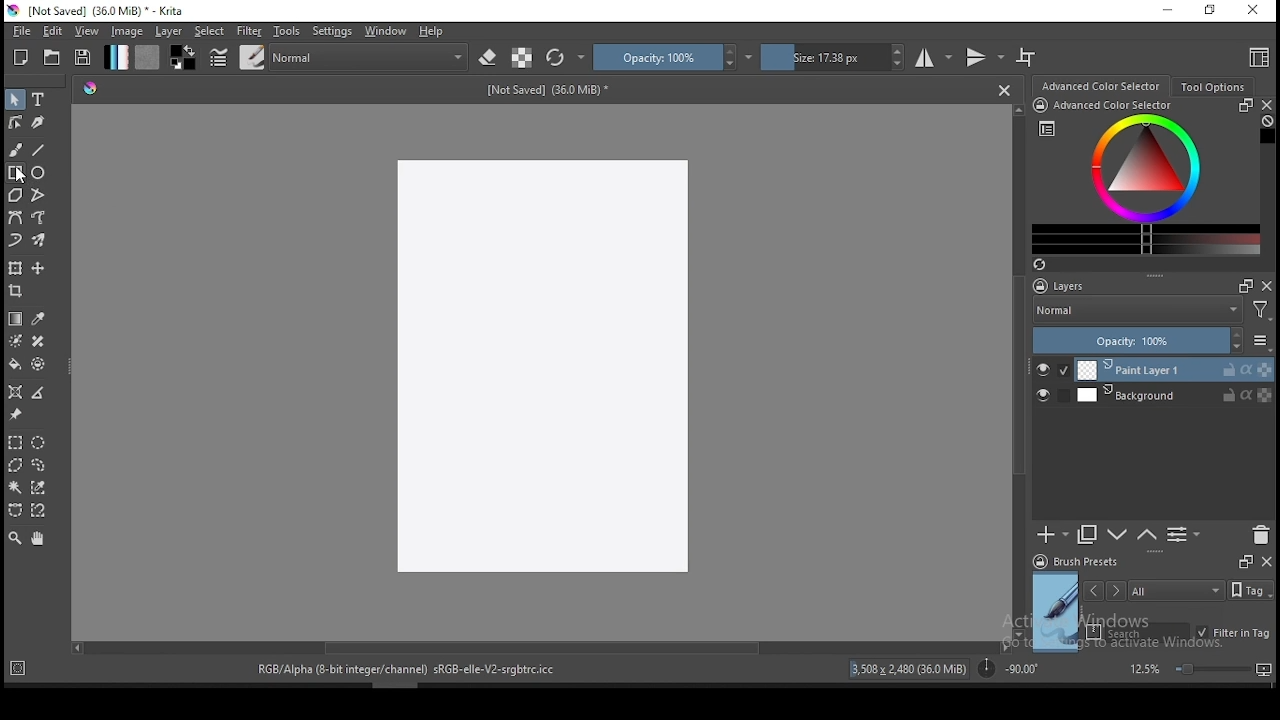  Describe the element at coordinates (1150, 342) in the screenshot. I see `opacity` at that location.